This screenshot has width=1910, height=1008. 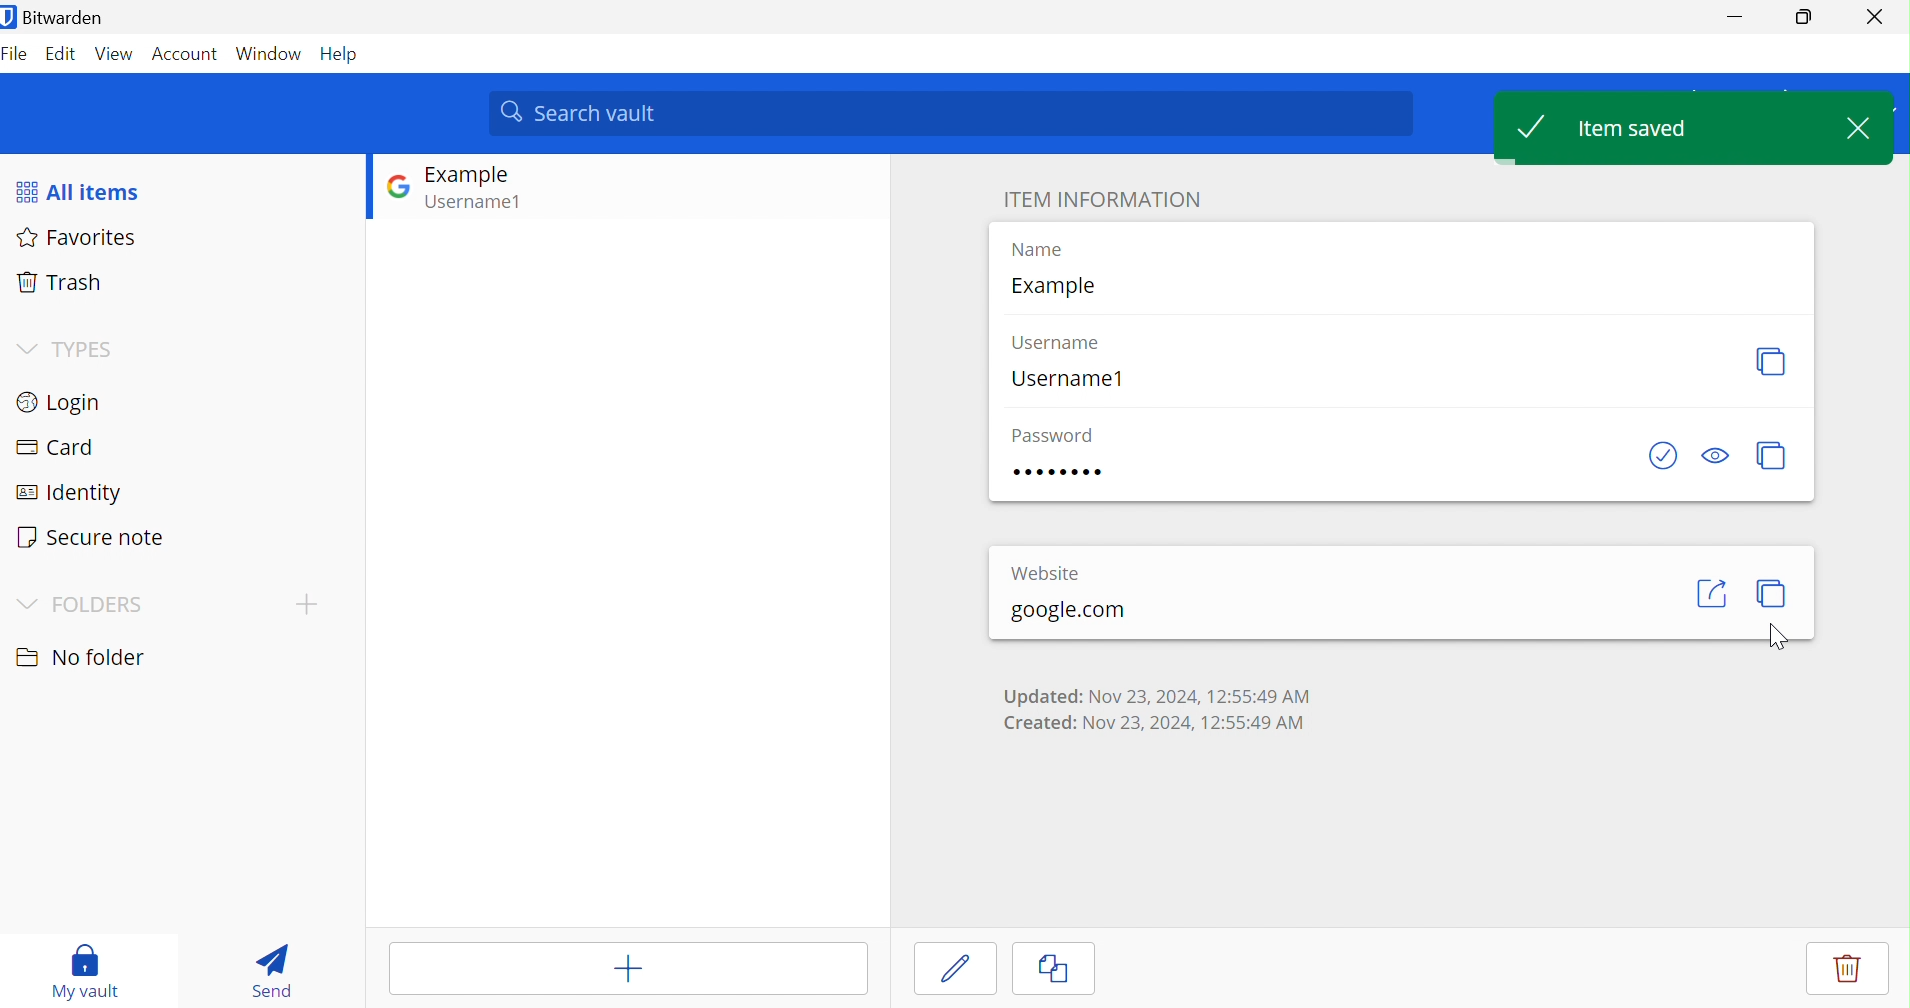 What do you see at coordinates (311, 608) in the screenshot?
I see `CREATE FOLDER` at bounding box center [311, 608].